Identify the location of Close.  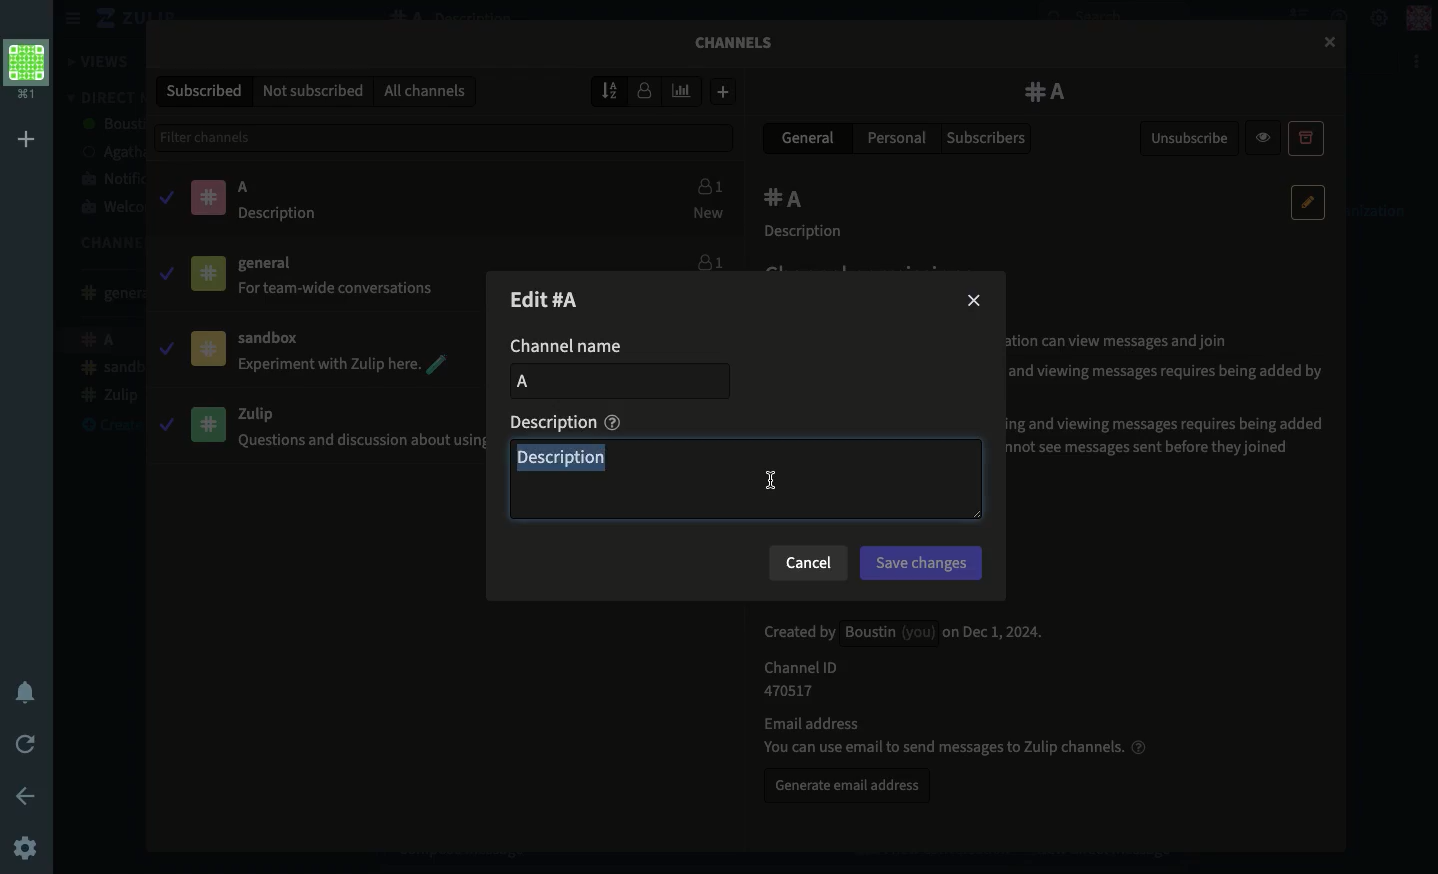
(972, 304).